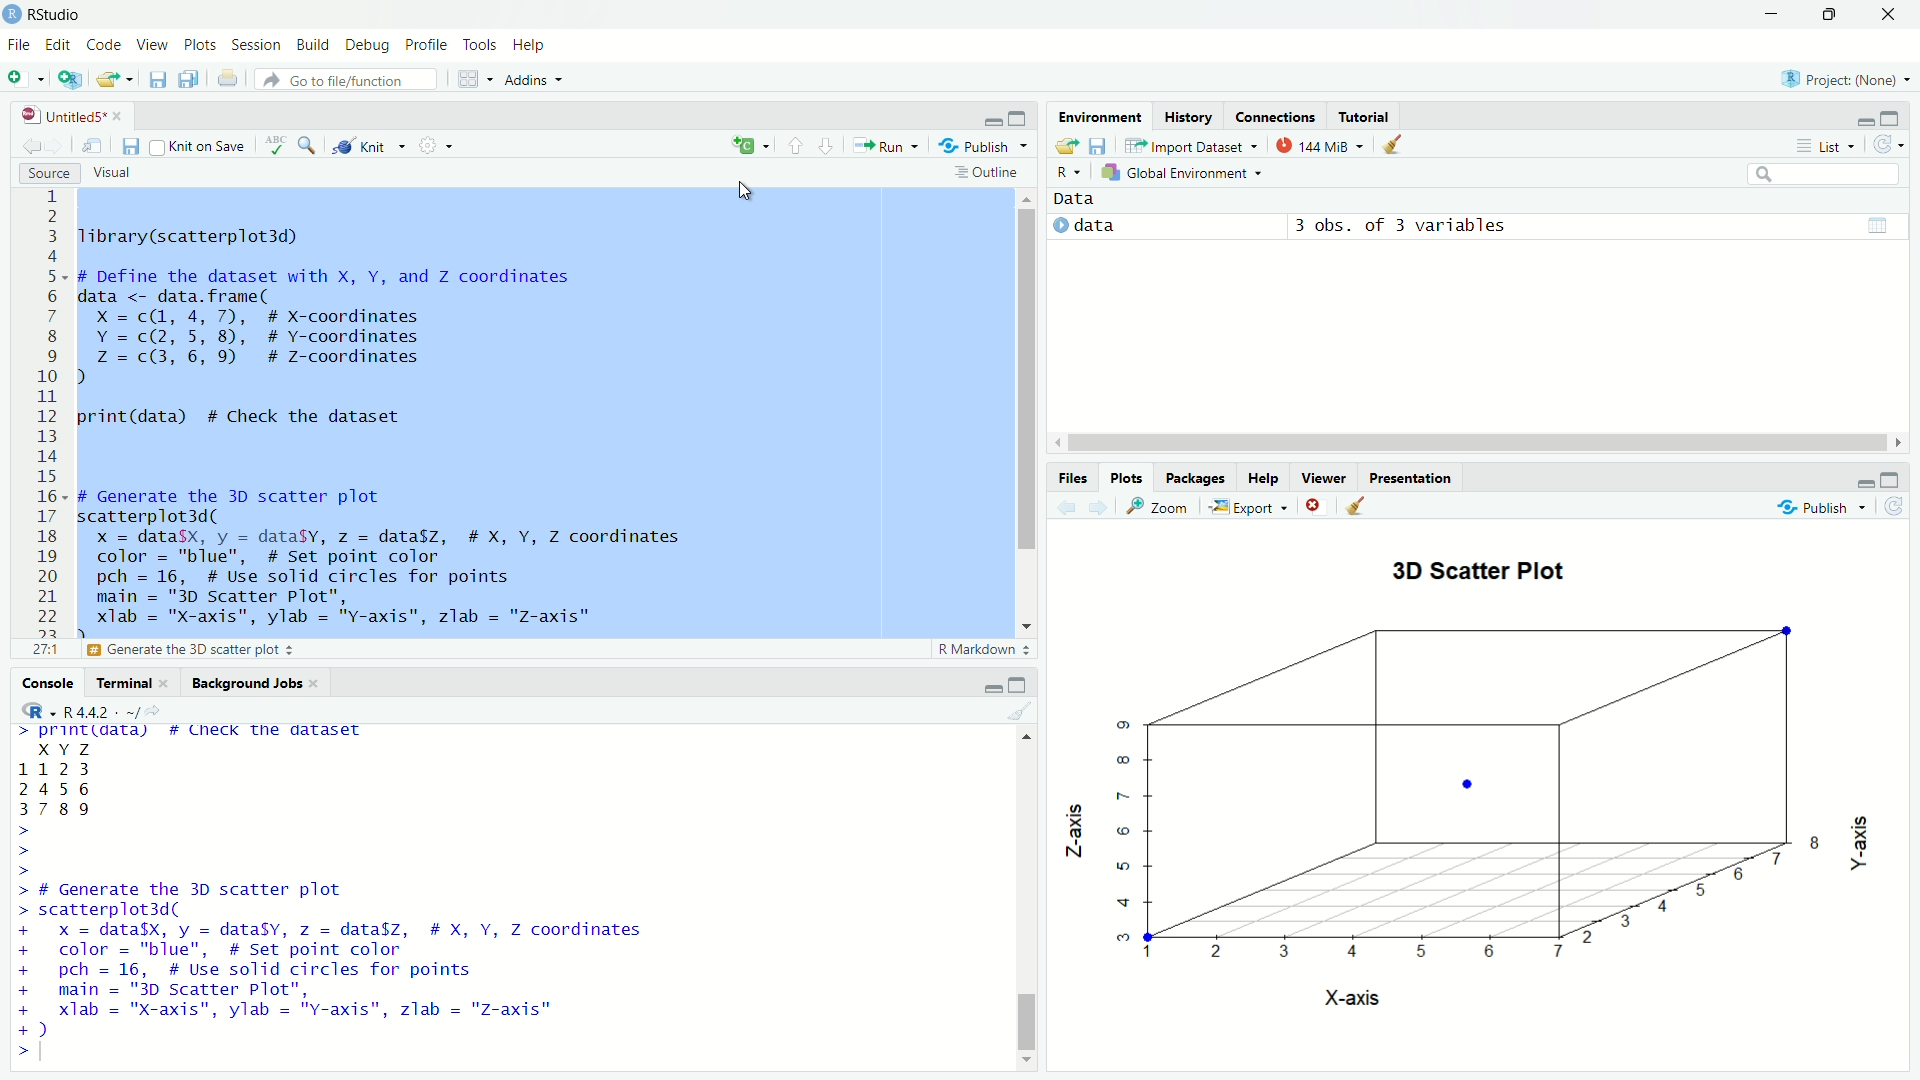 Image resolution: width=1920 pixels, height=1080 pixels. Describe the element at coordinates (1830, 15) in the screenshot. I see `maximize` at that location.